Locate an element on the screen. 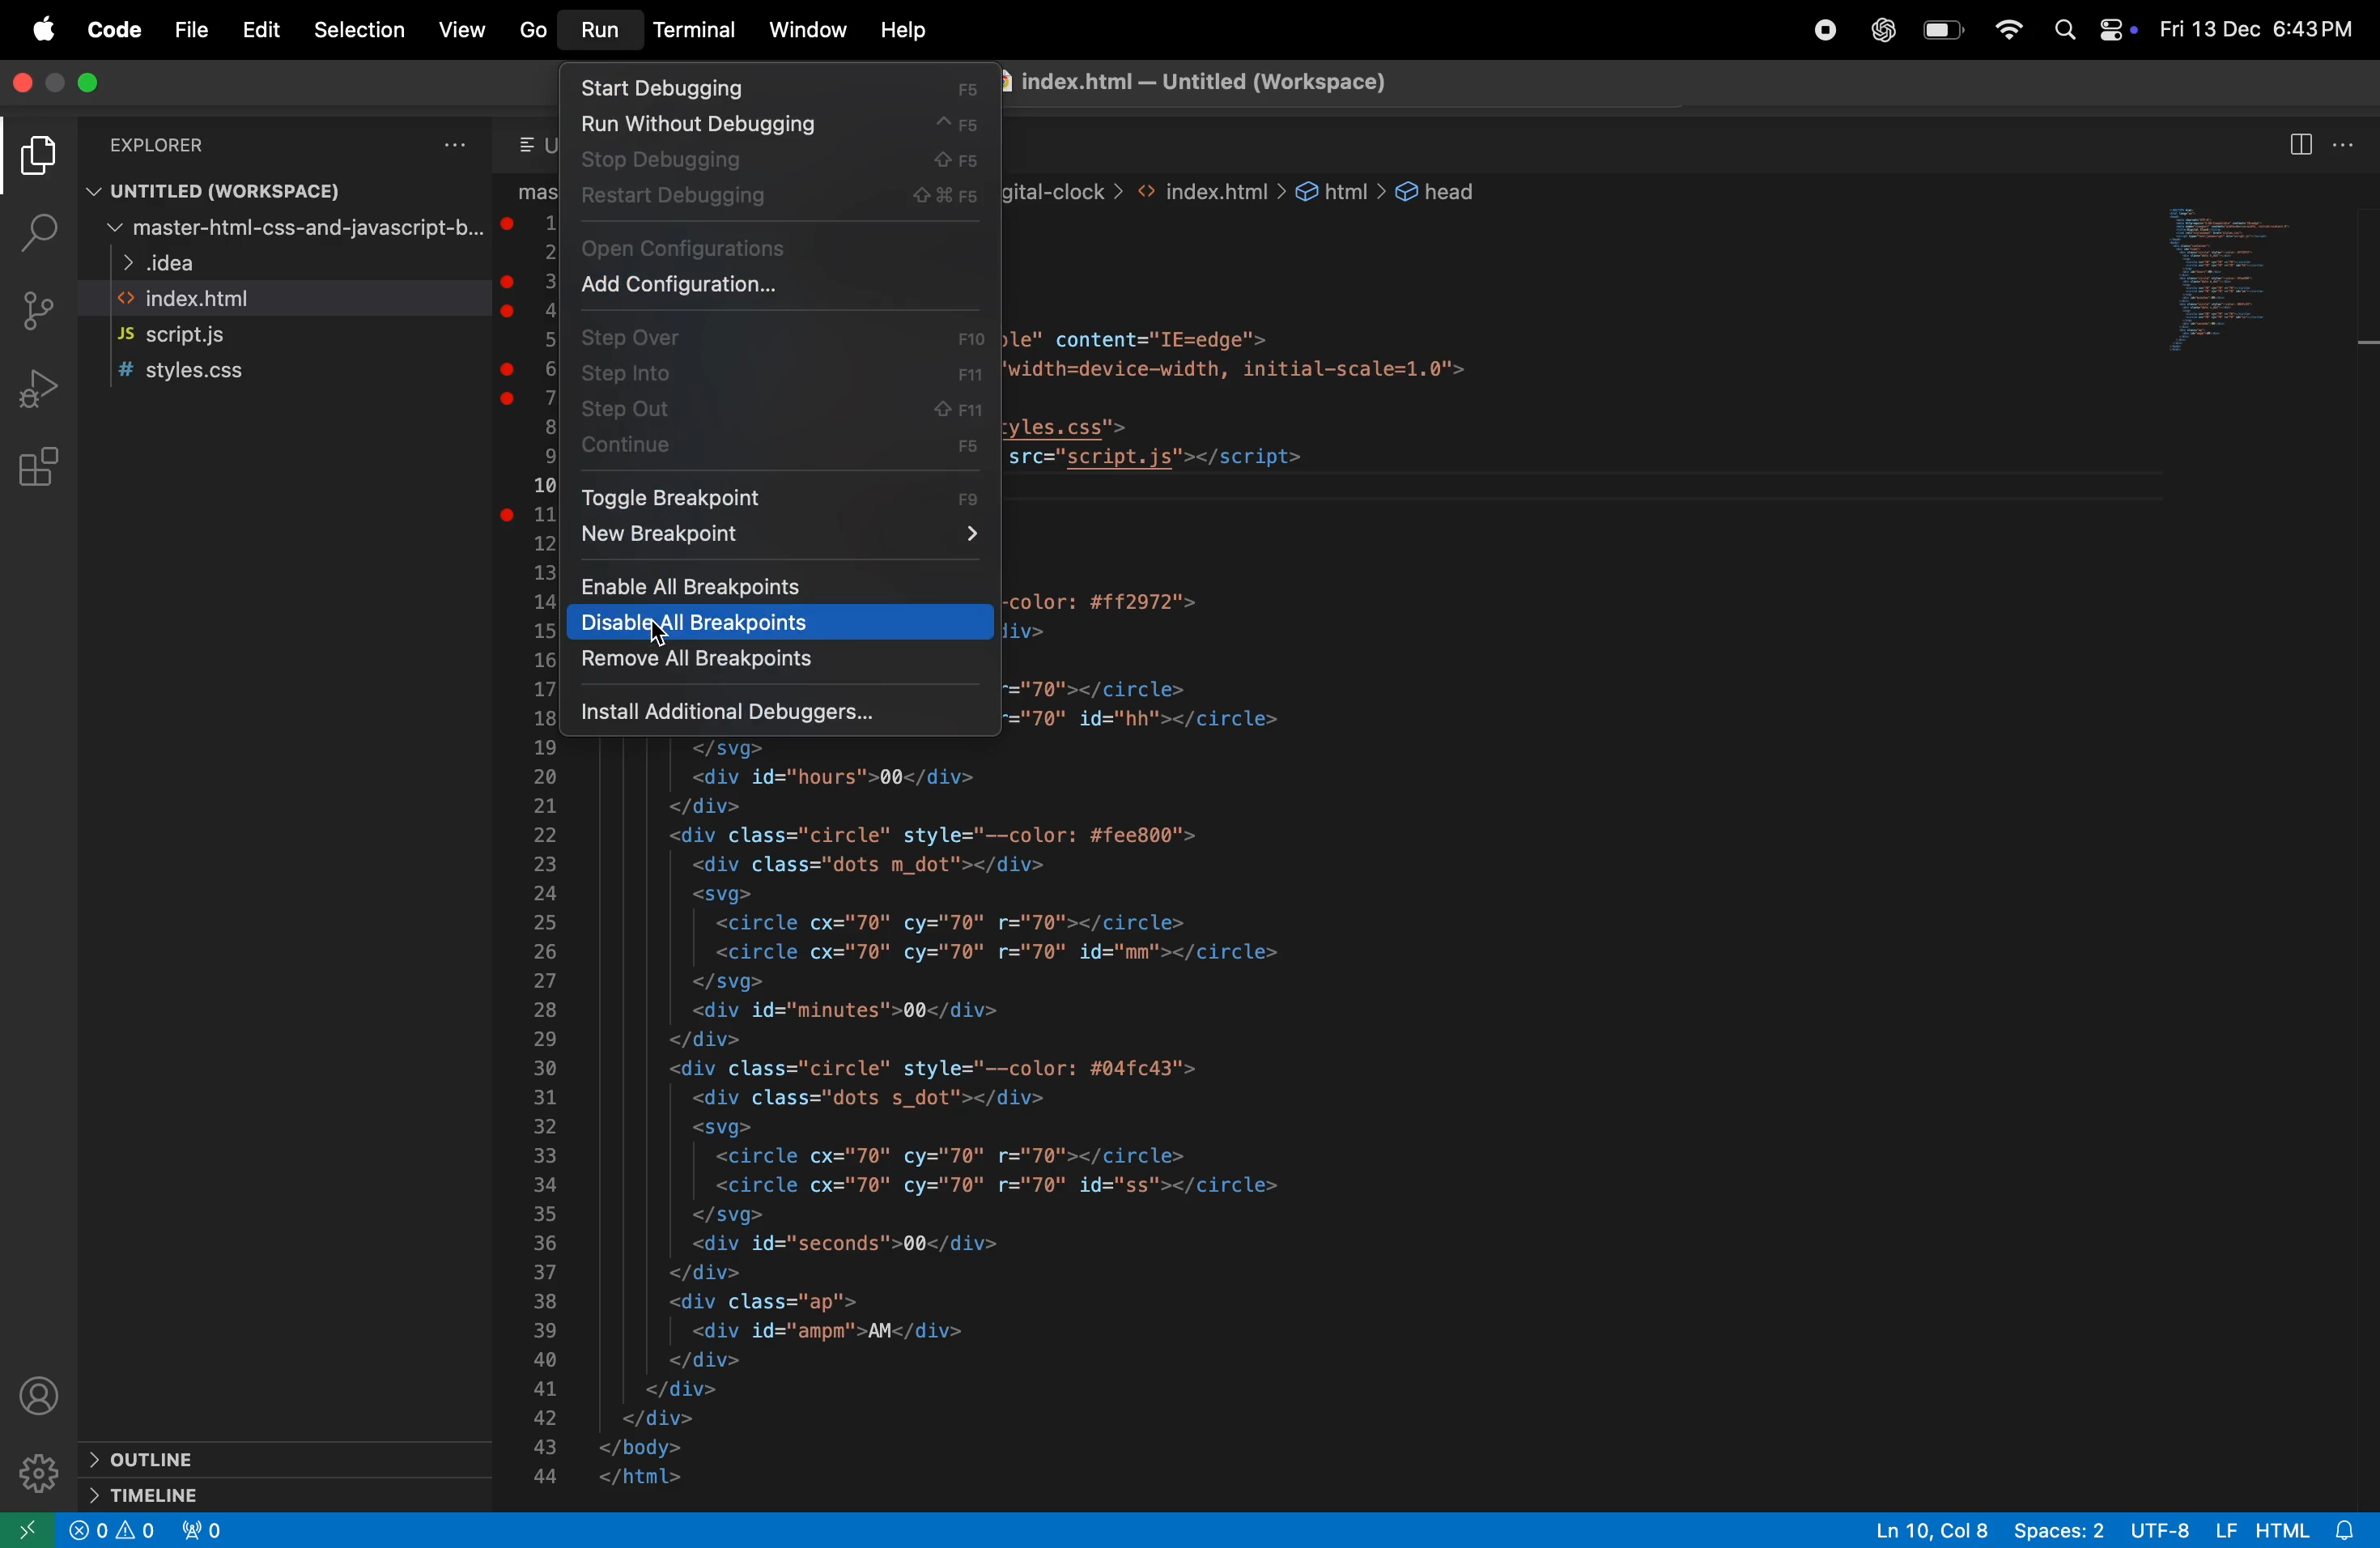 The height and width of the screenshot is (1548, 2380). UTF 8 is located at coordinates (2165, 1529).